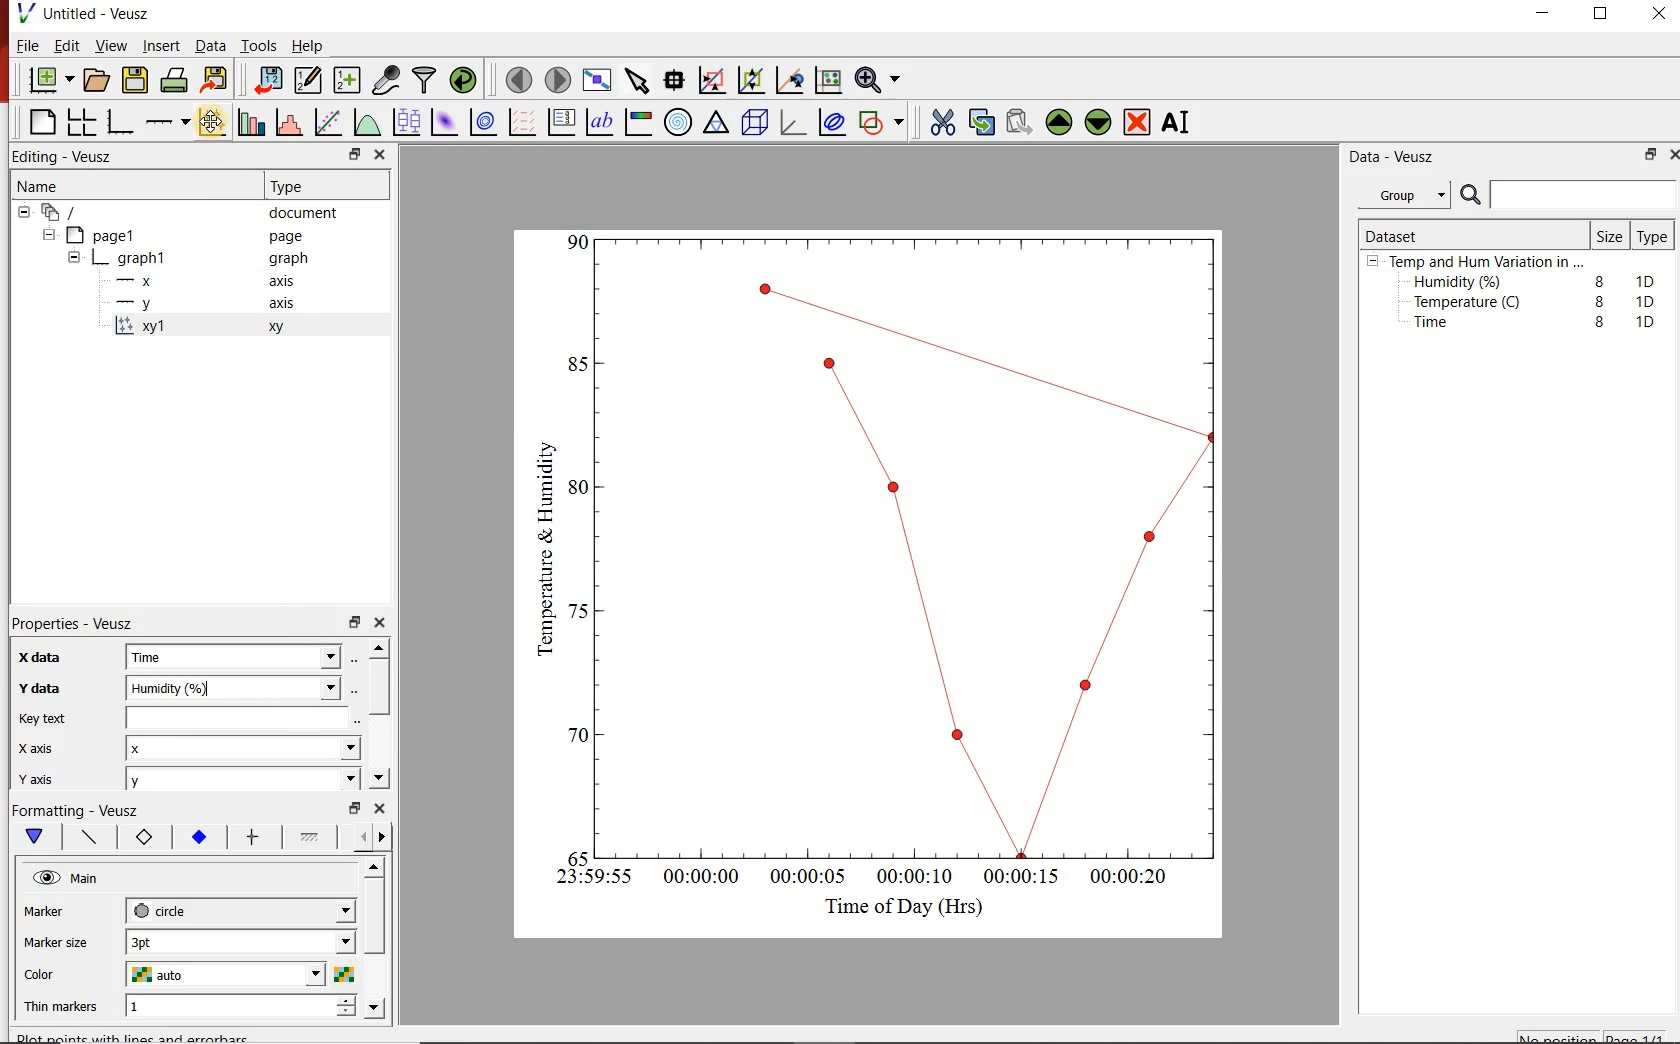 Image resolution: width=1680 pixels, height=1044 pixels. I want to click on Marker, so click(59, 913).